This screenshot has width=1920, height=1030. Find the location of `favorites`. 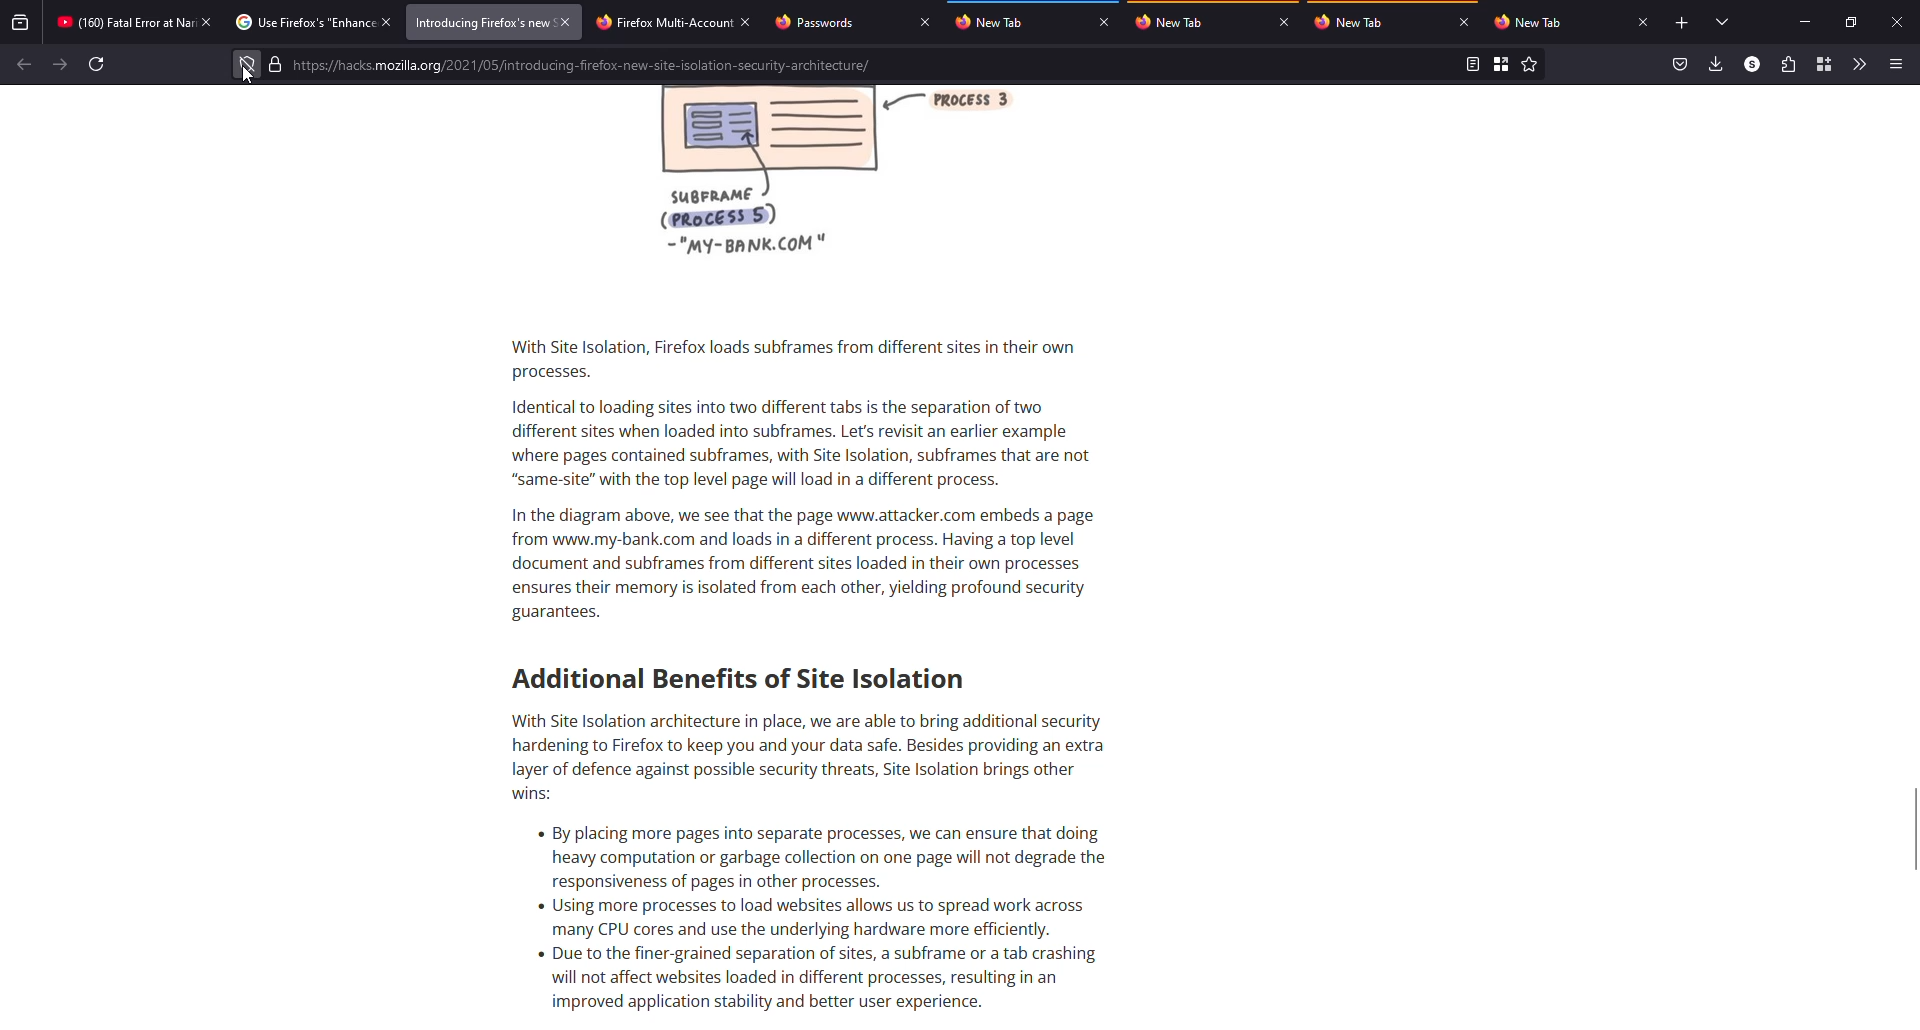

favorites is located at coordinates (1530, 65).